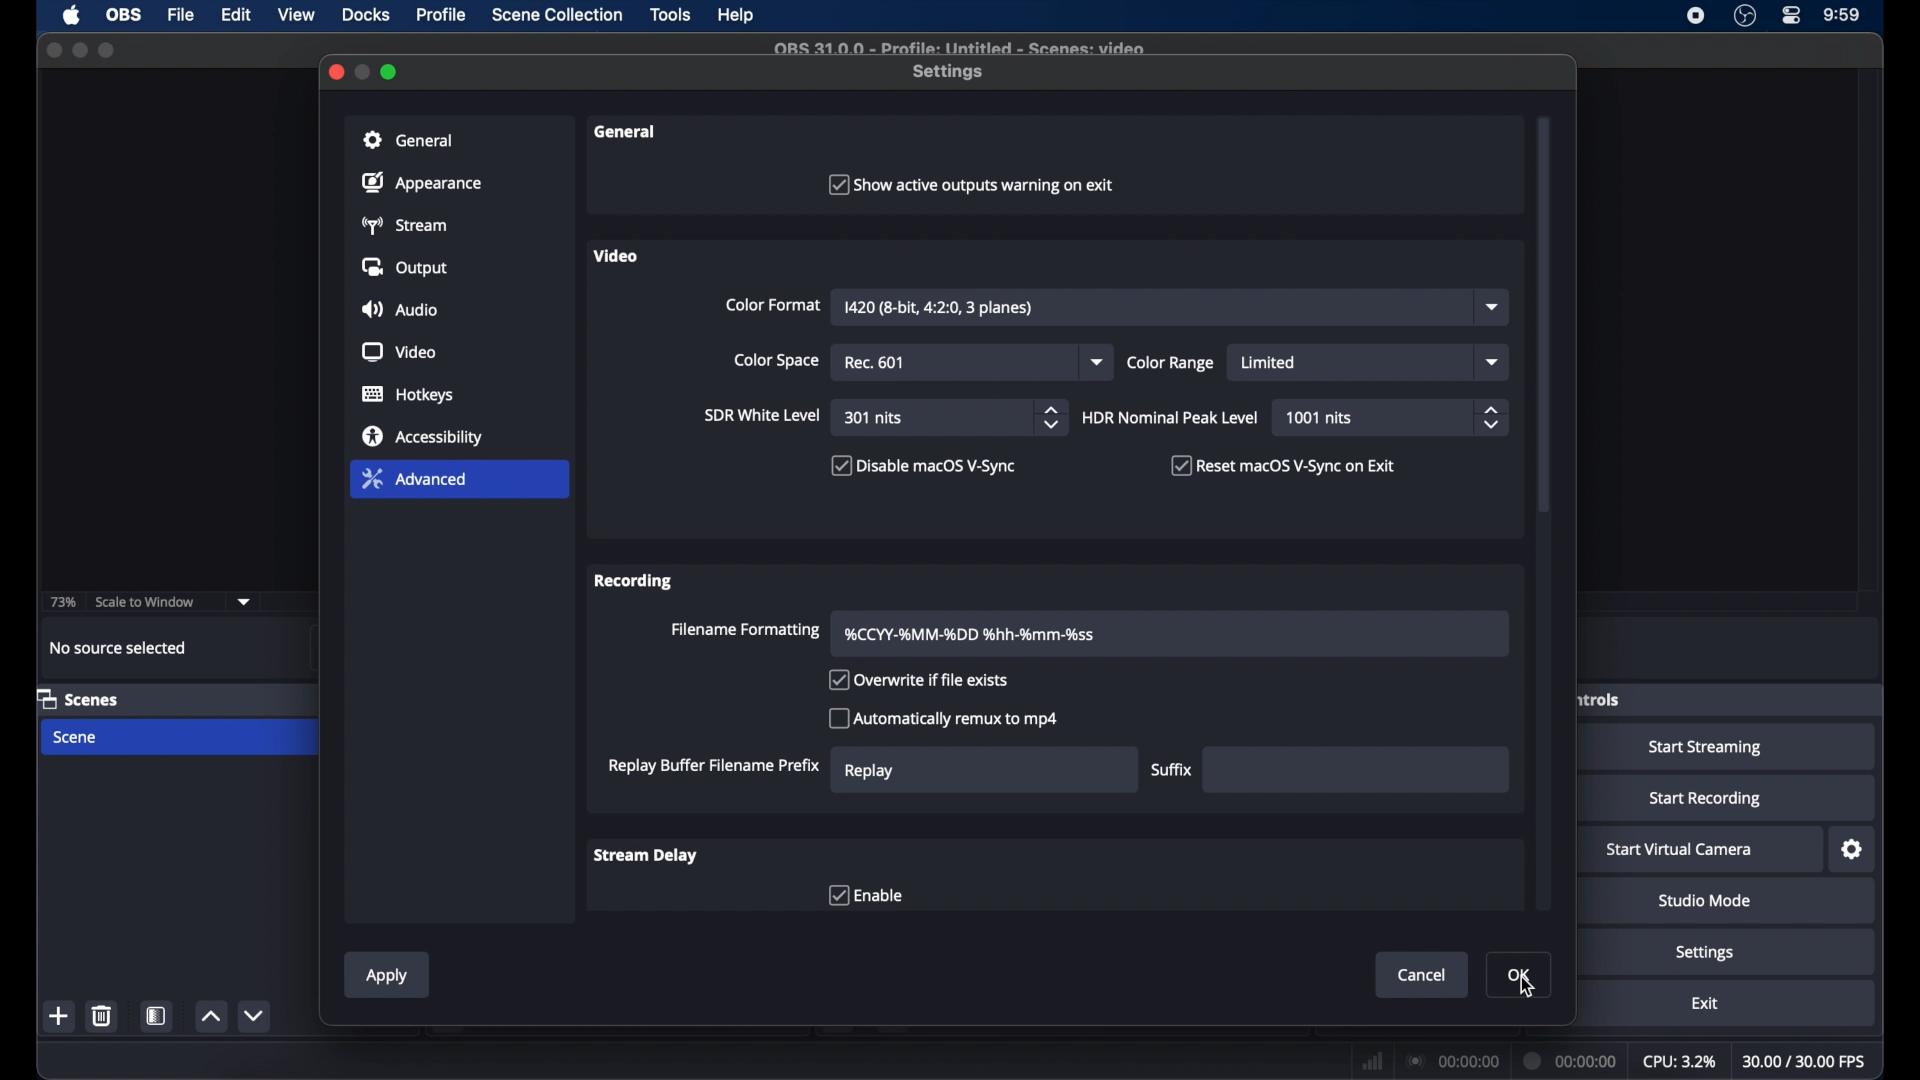  What do you see at coordinates (414, 478) in the screenshot?
I see `advanced` at bounding box center [414, 478].